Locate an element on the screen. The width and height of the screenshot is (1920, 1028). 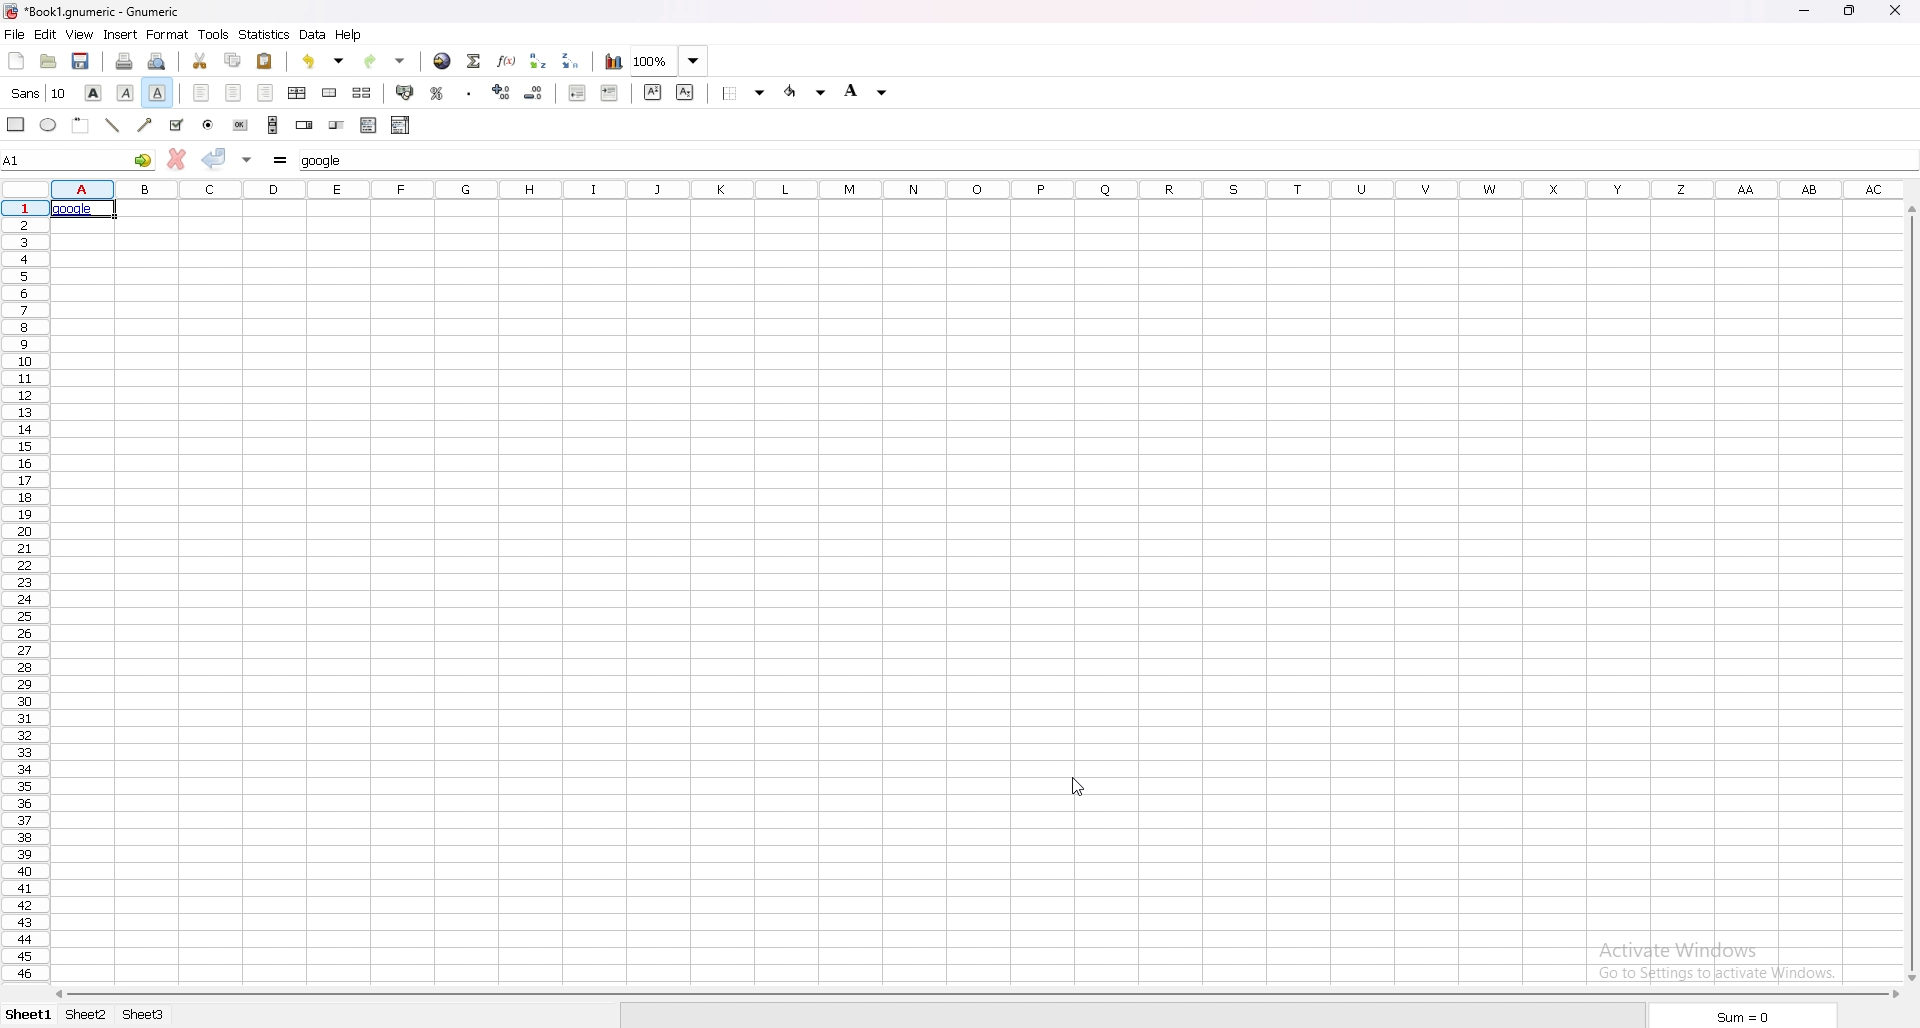
centre is located at coordinates (233, 92).